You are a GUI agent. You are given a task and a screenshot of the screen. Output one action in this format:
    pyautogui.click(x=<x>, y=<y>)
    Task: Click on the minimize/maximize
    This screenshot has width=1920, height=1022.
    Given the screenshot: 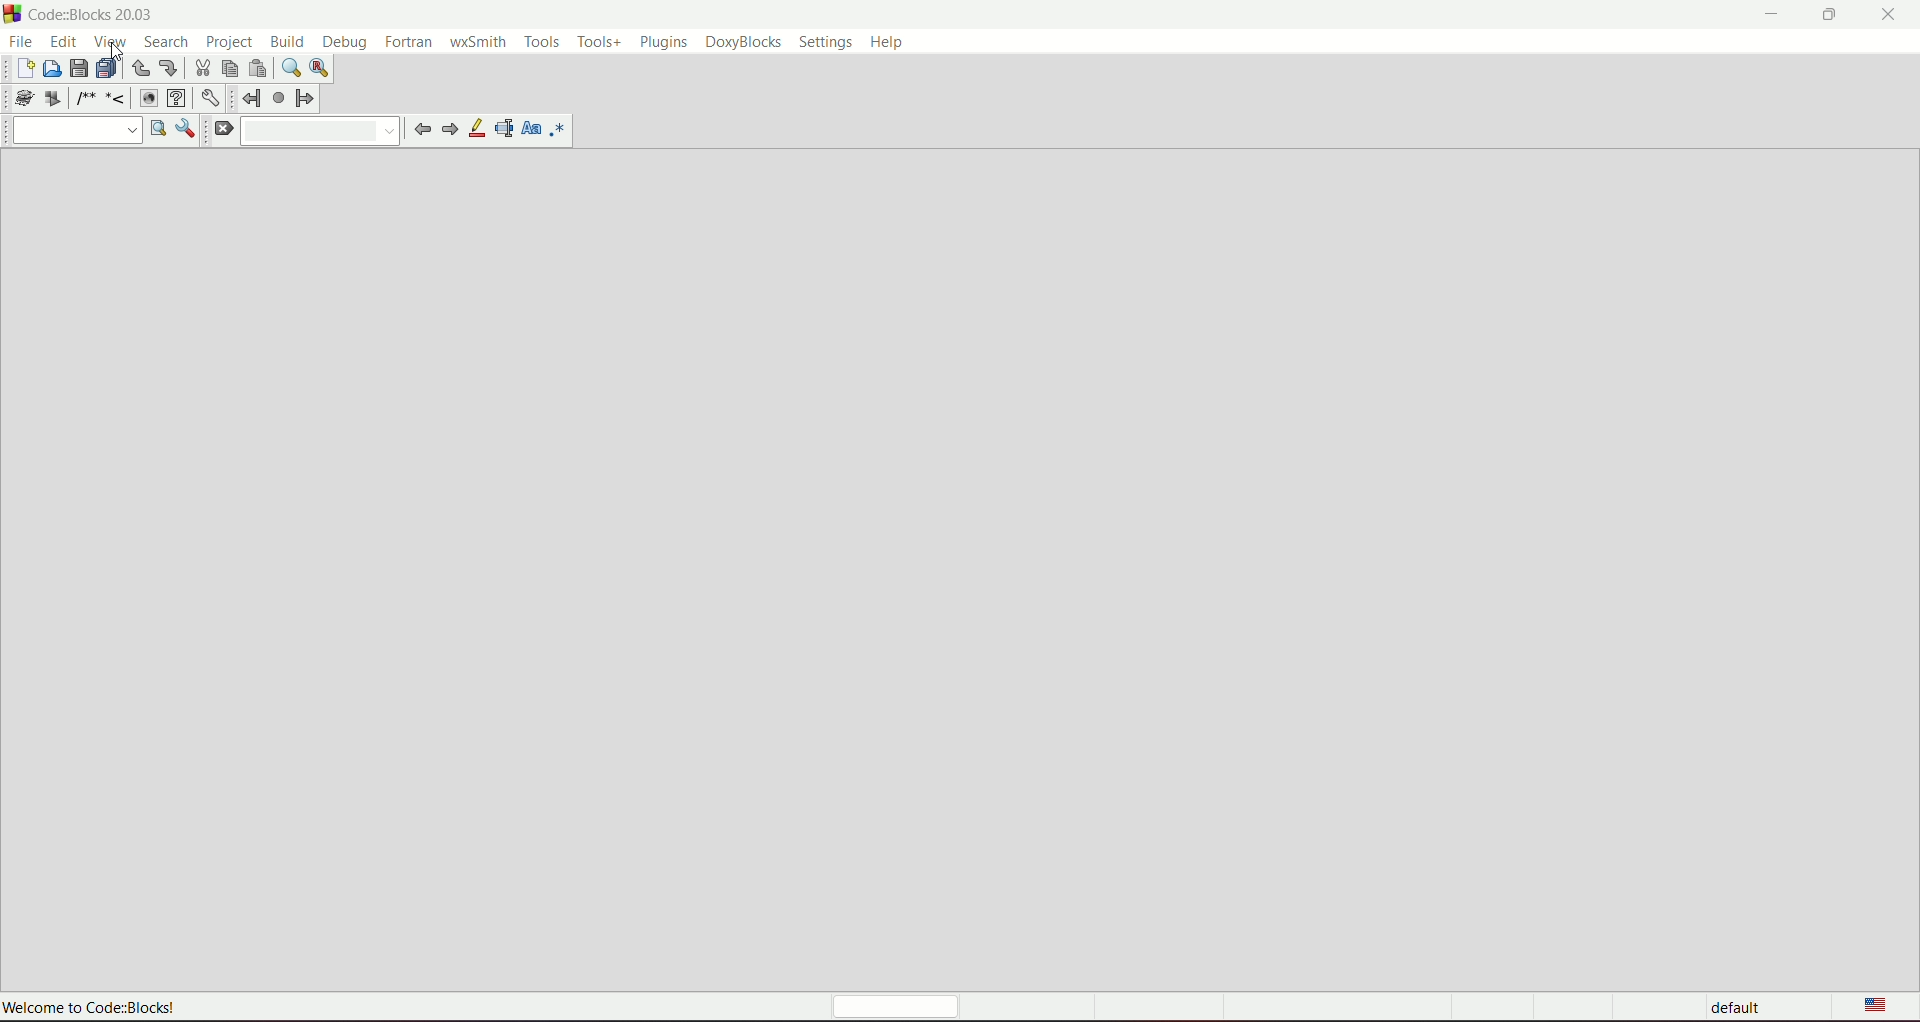 What is the action you would take?
    pyautogui.click(x=1827, y=15)
    